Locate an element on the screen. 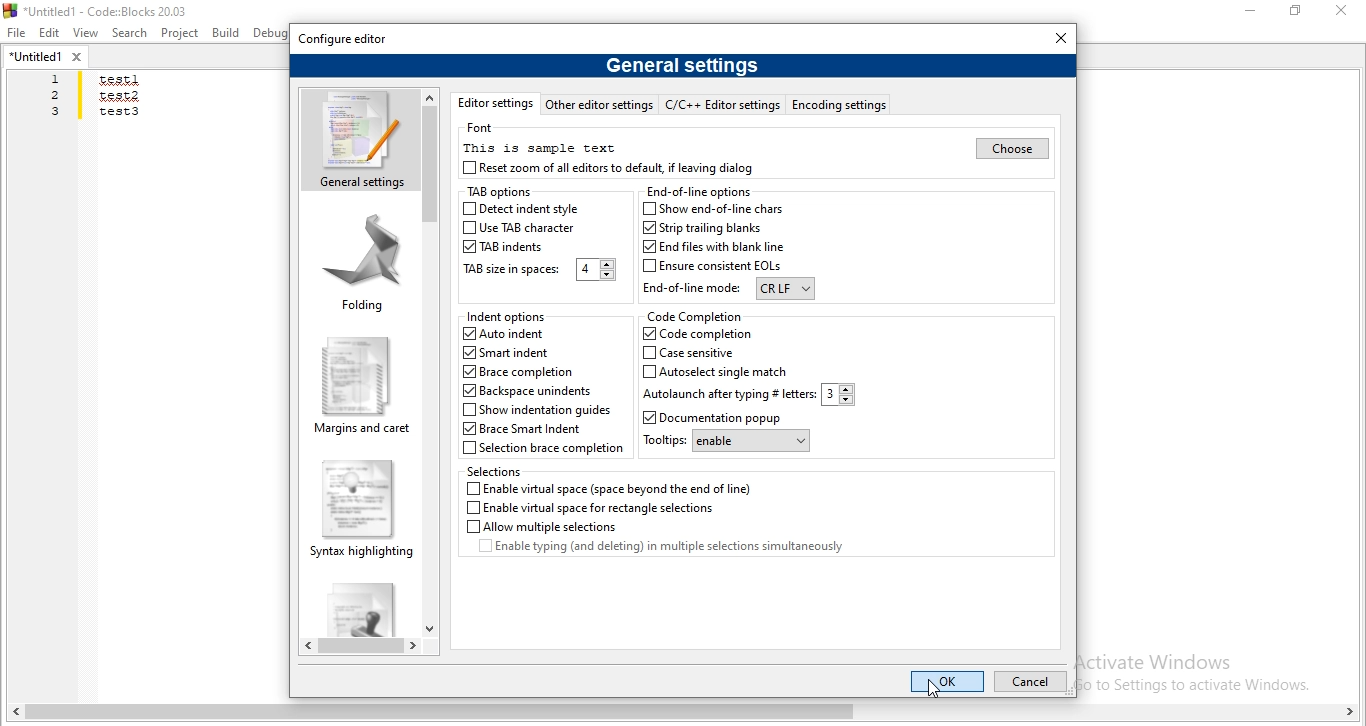 The width and height of the screenshot is (1366, 726). Ensure consistent EOLs is located at coordinates (714, 267).